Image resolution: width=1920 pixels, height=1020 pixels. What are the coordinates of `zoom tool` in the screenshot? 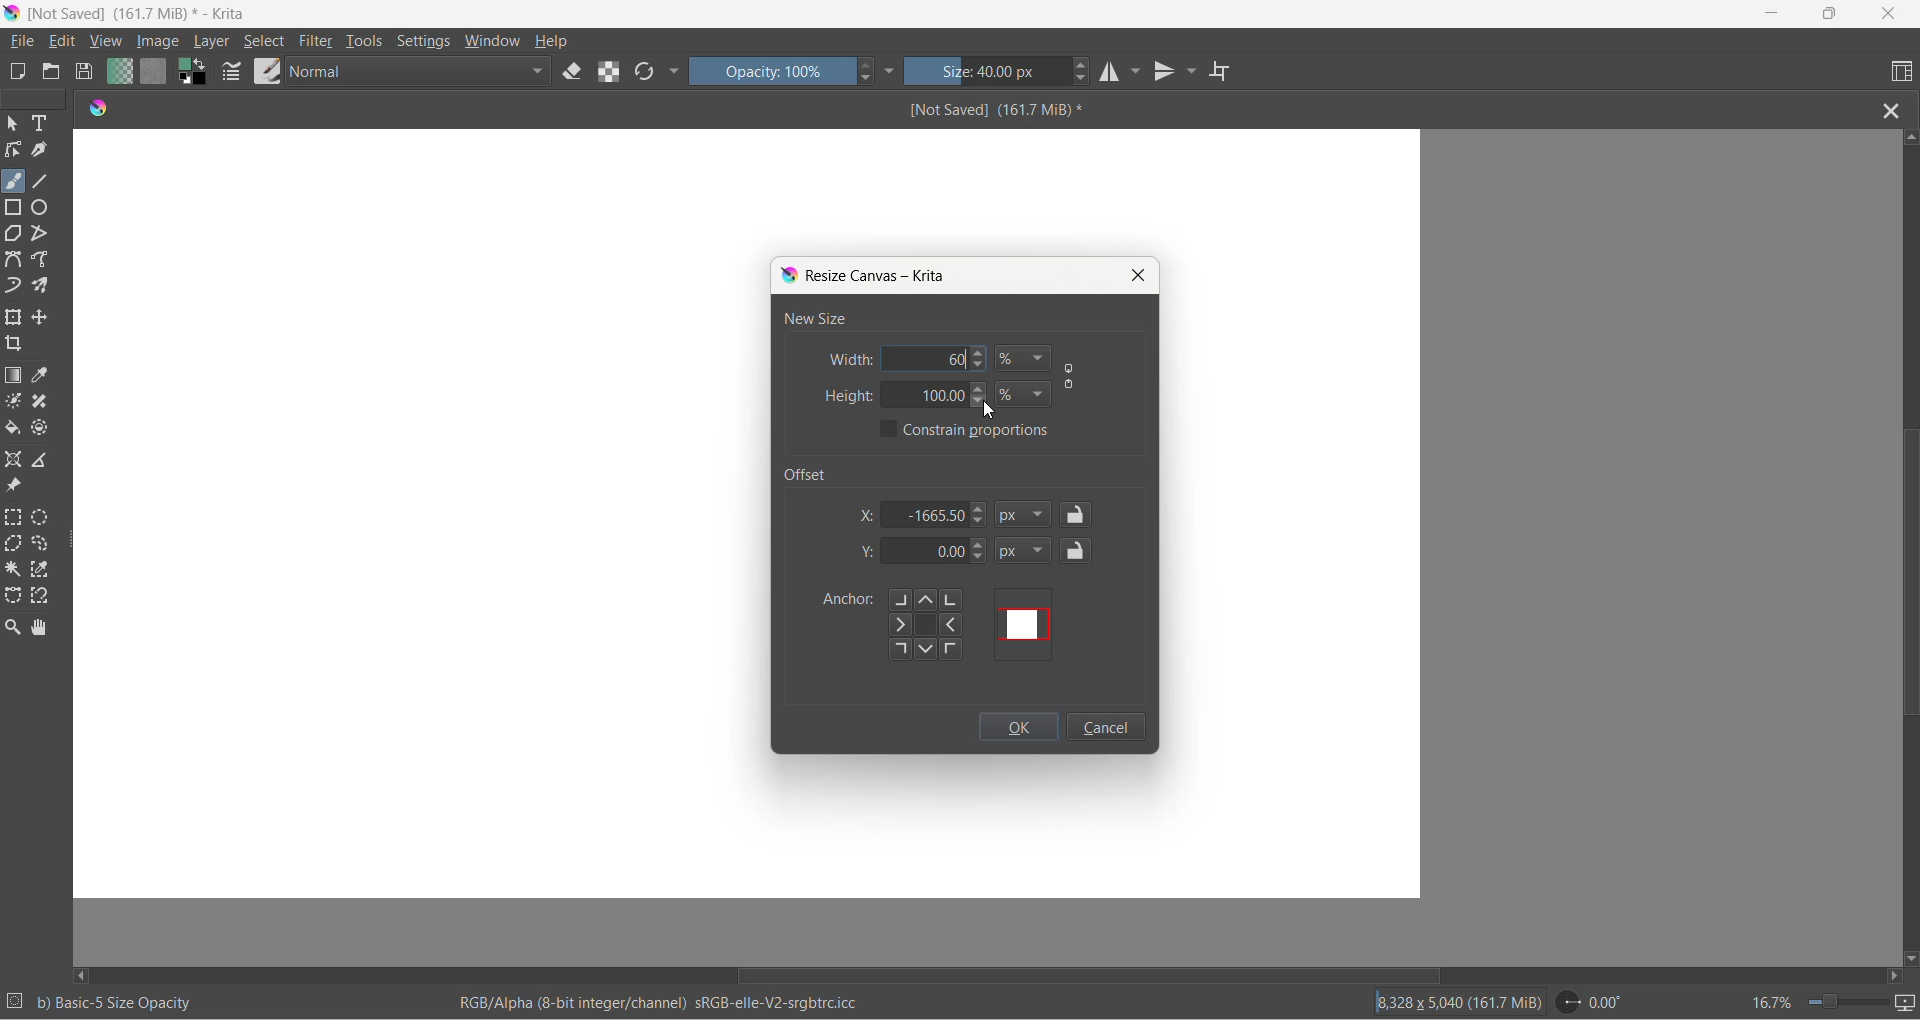 It's located at (16, 627).